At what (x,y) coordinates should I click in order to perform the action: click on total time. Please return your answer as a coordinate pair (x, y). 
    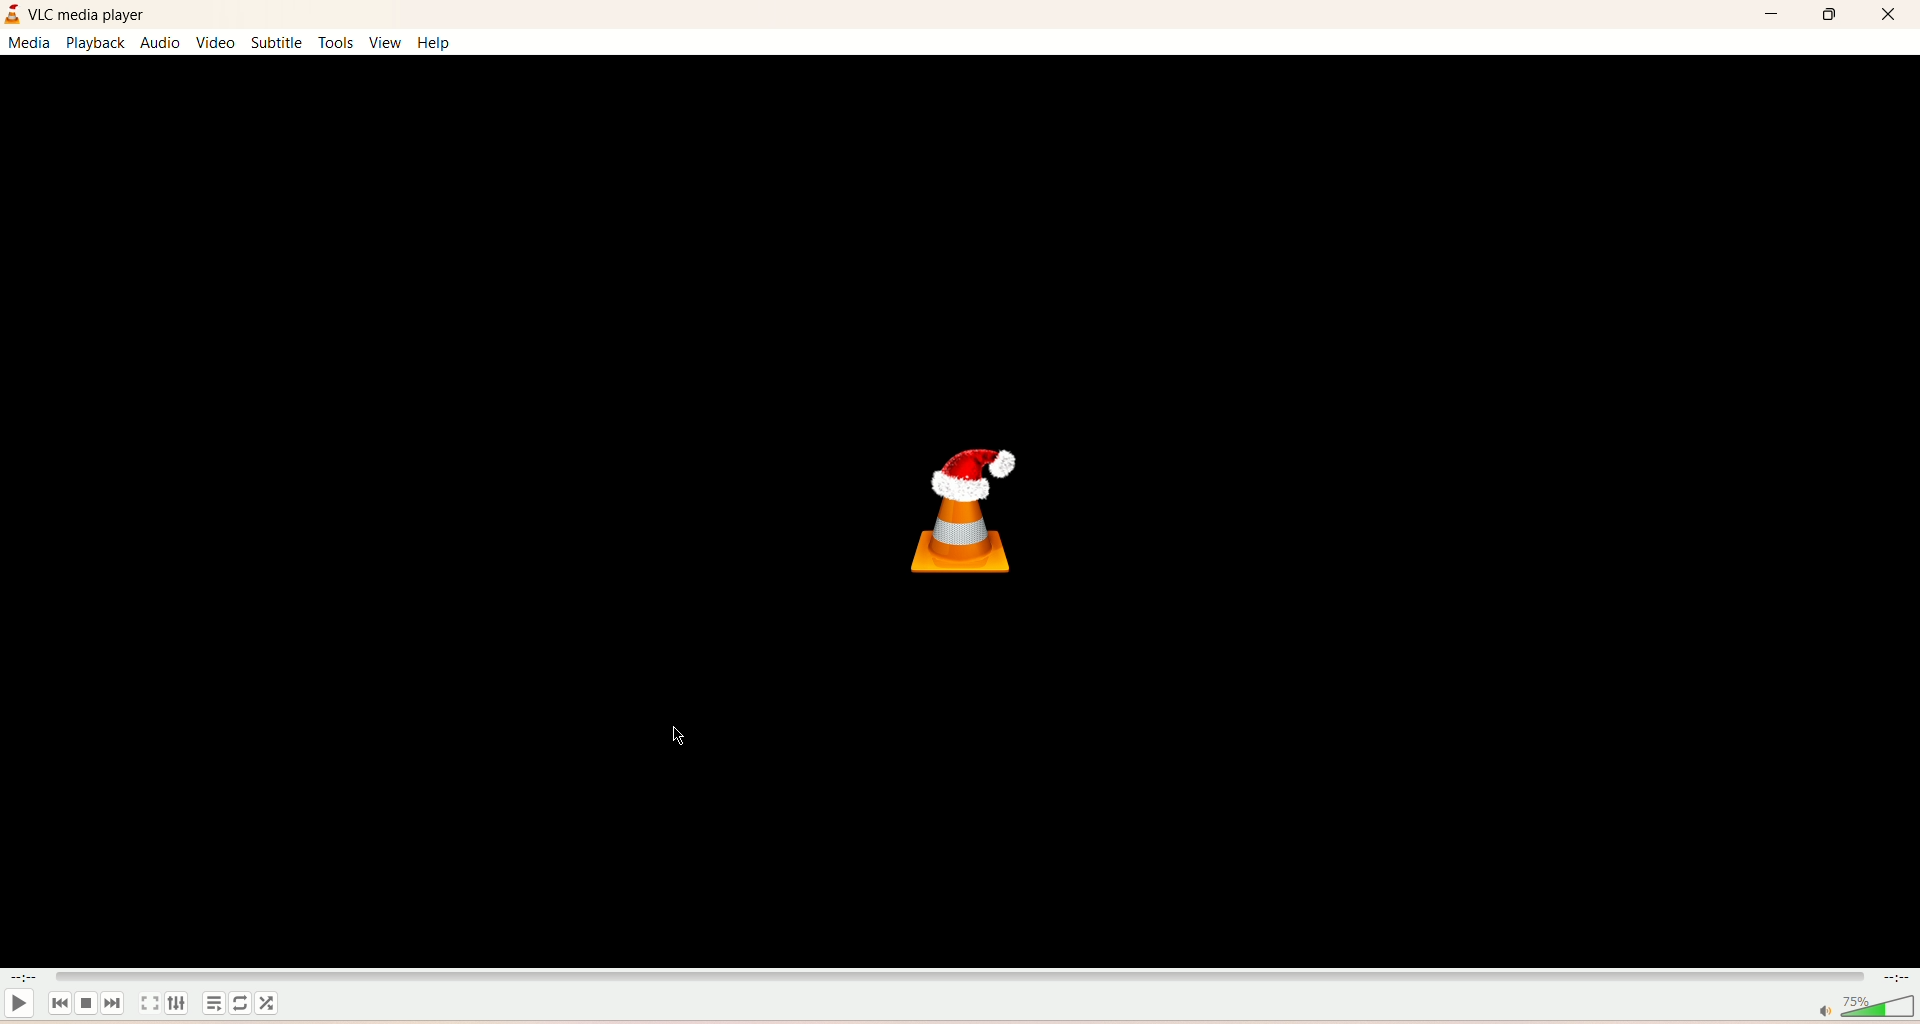
    Looking at the image, I should click on (1897, 977).